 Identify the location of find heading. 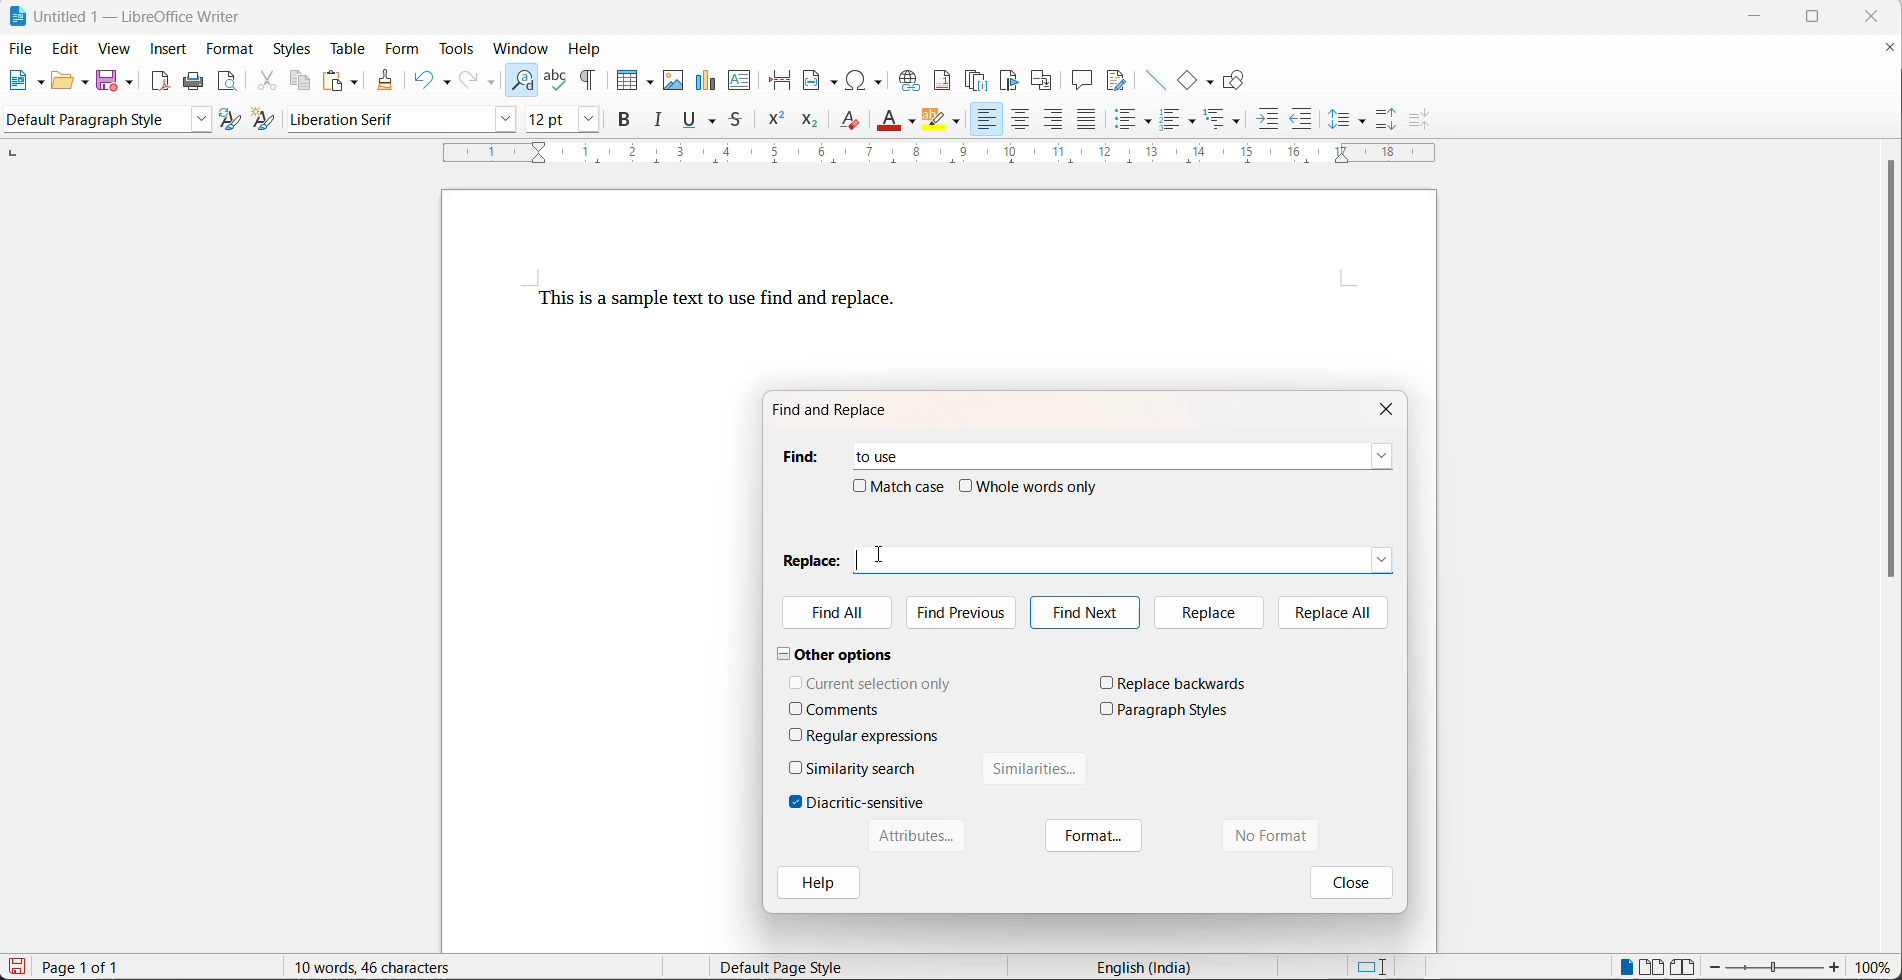
(799, 456).